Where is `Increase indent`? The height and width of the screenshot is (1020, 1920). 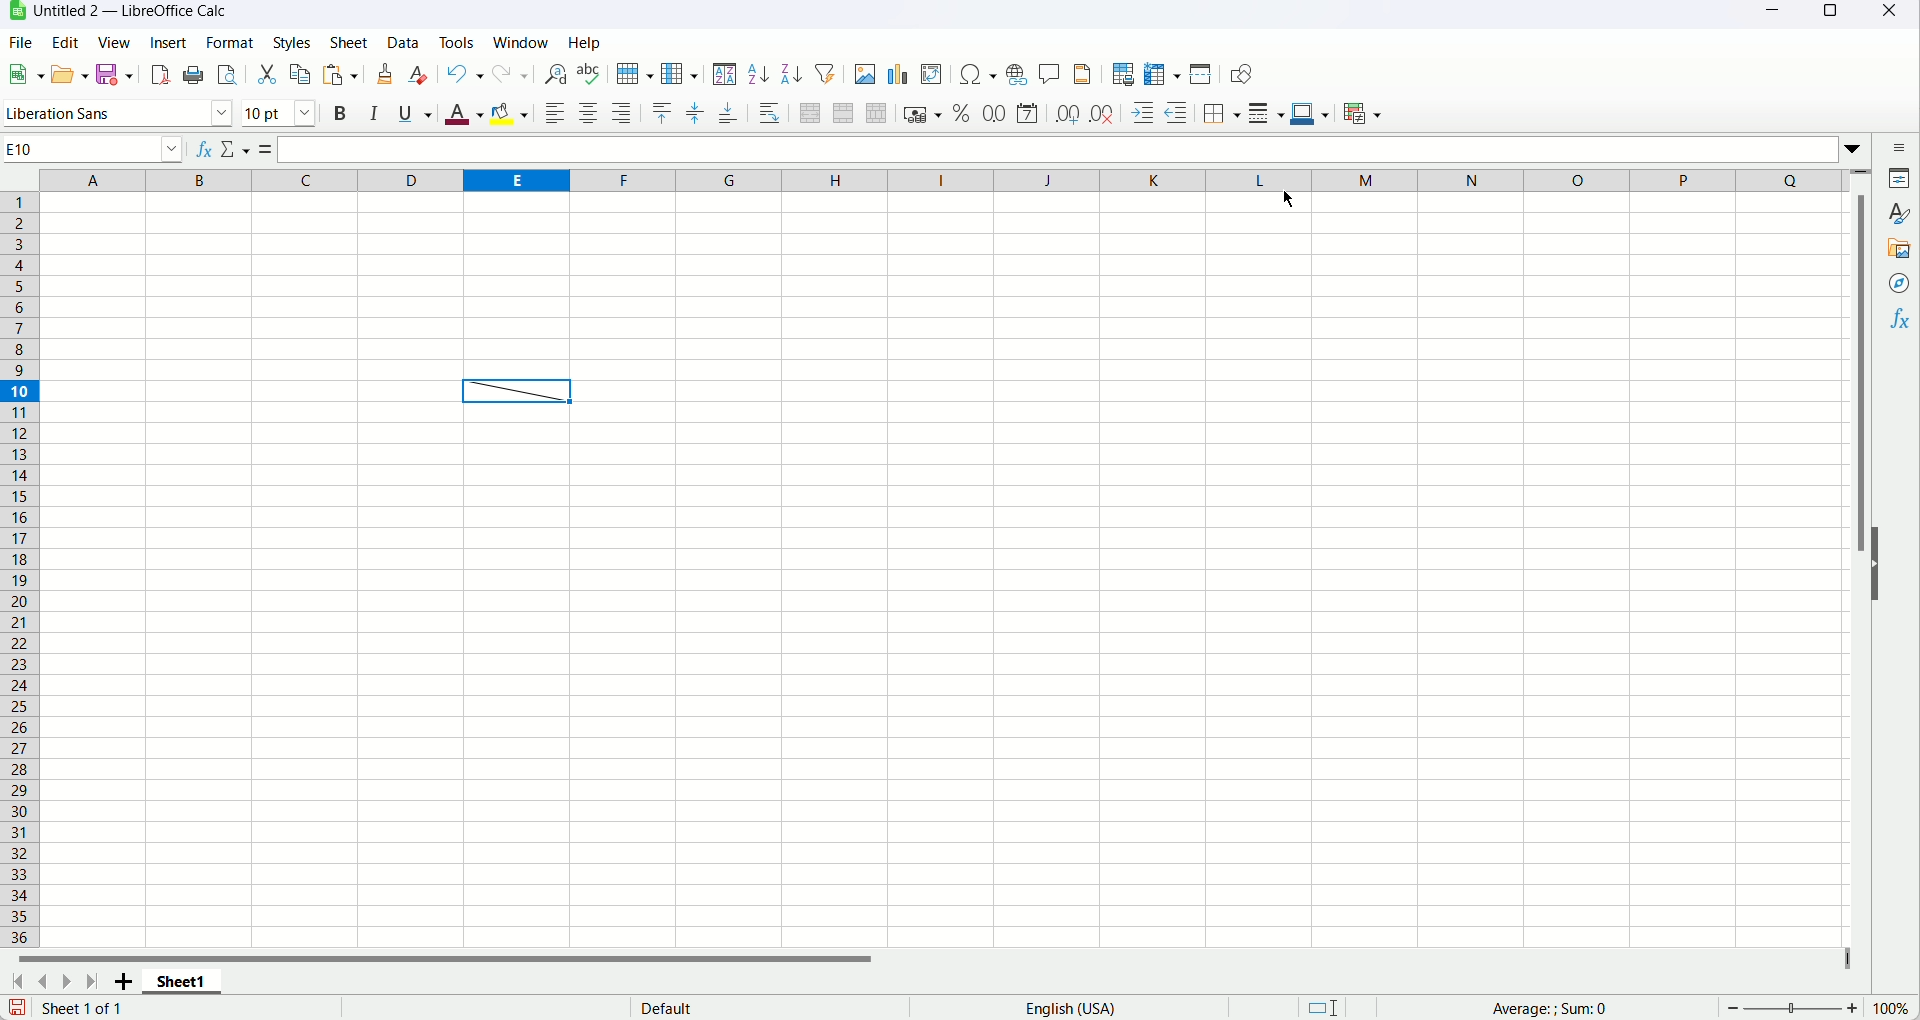 Increase indent is located at coordinates (1139, 113).